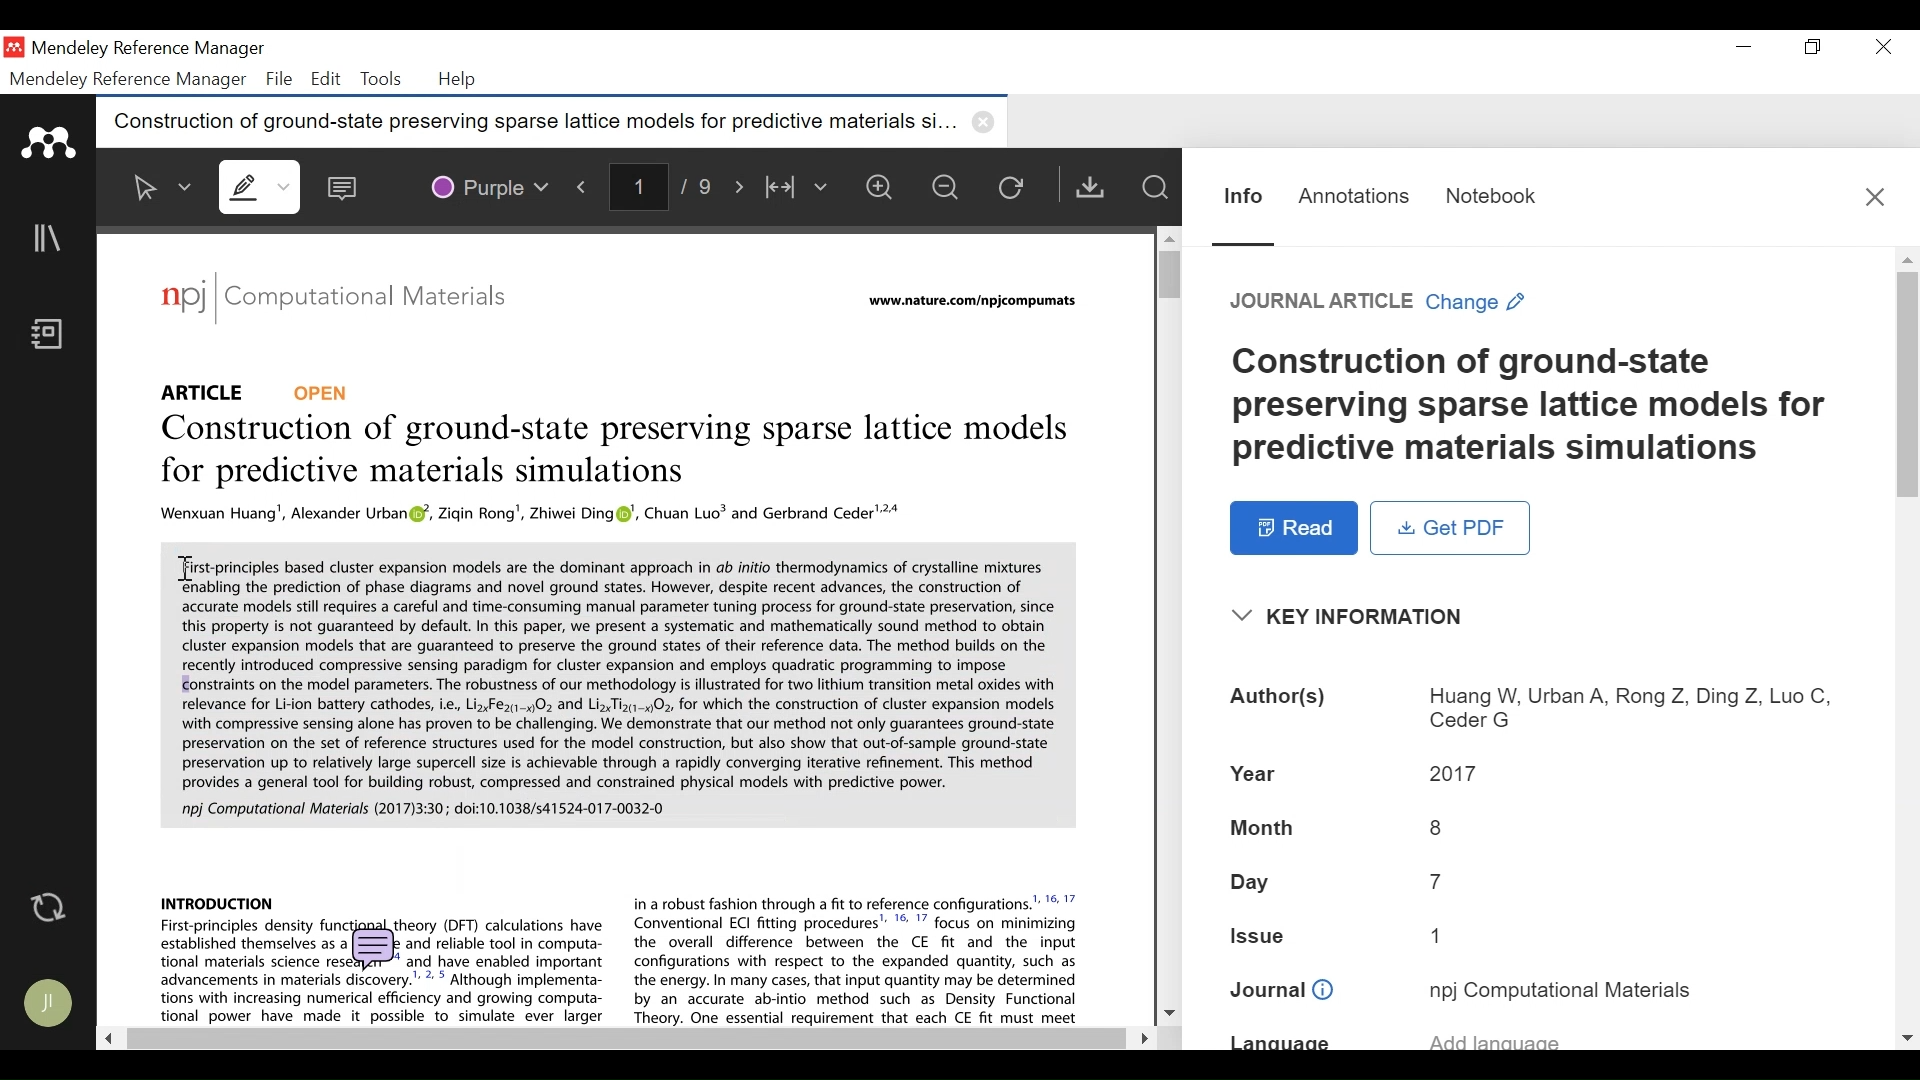 Image resolution: width=1920 pixels, height=1080 pixels. Describe the element at coordinates (1282, 991) in the screenshot. I see `Journal` at that location.